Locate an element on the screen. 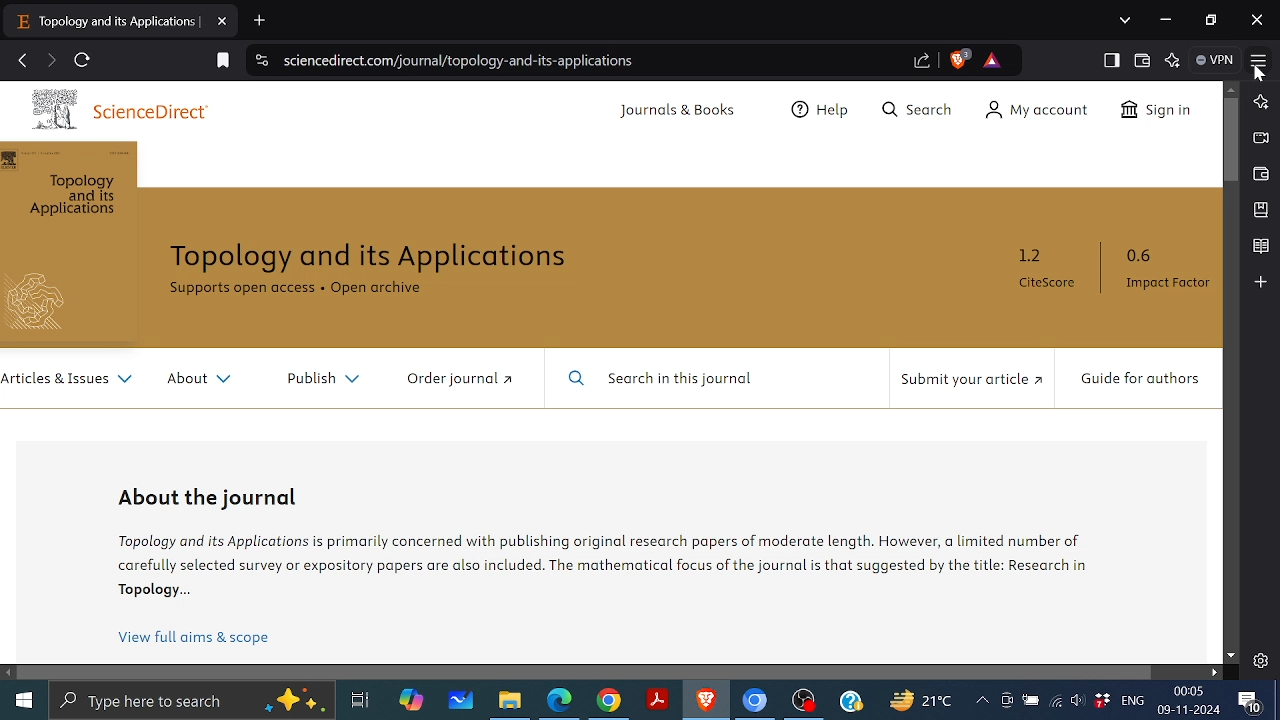 The height and width of the screenshot is (720, 1280). 0.6 Impact Factor is located at coordinates (1172, 274).